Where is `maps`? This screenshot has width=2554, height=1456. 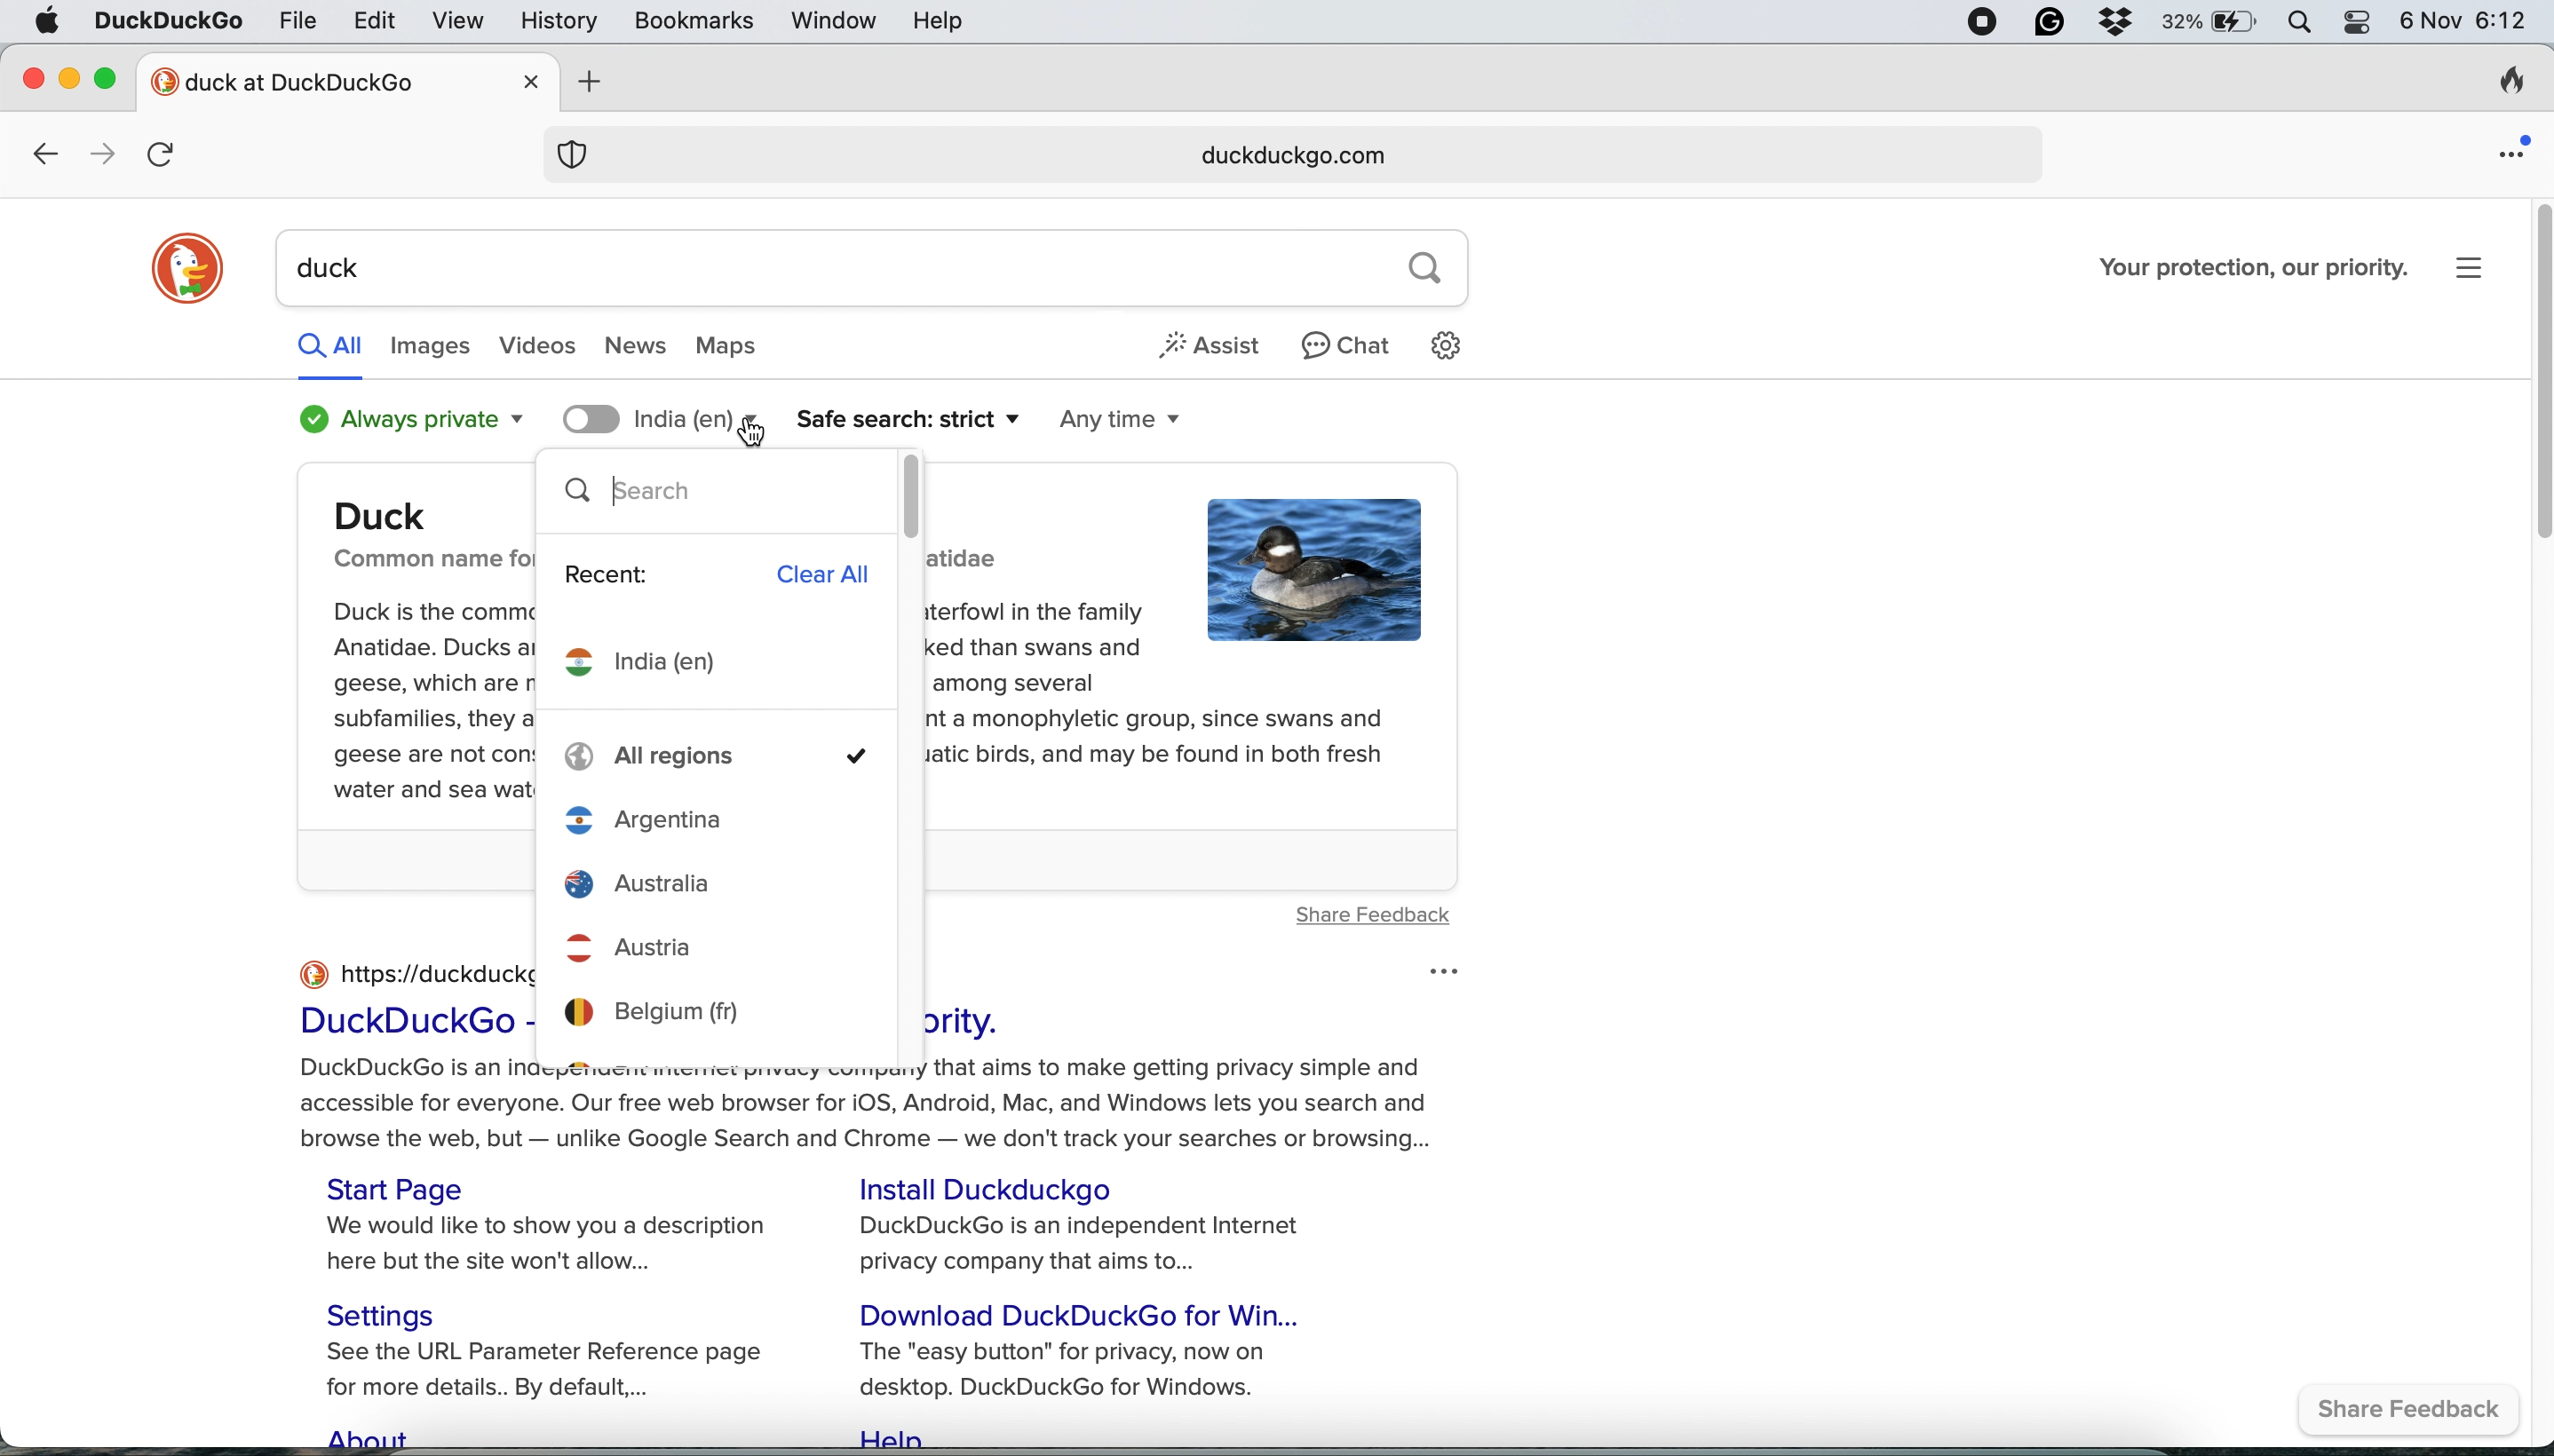
maps is located at coordinates (746, 348).